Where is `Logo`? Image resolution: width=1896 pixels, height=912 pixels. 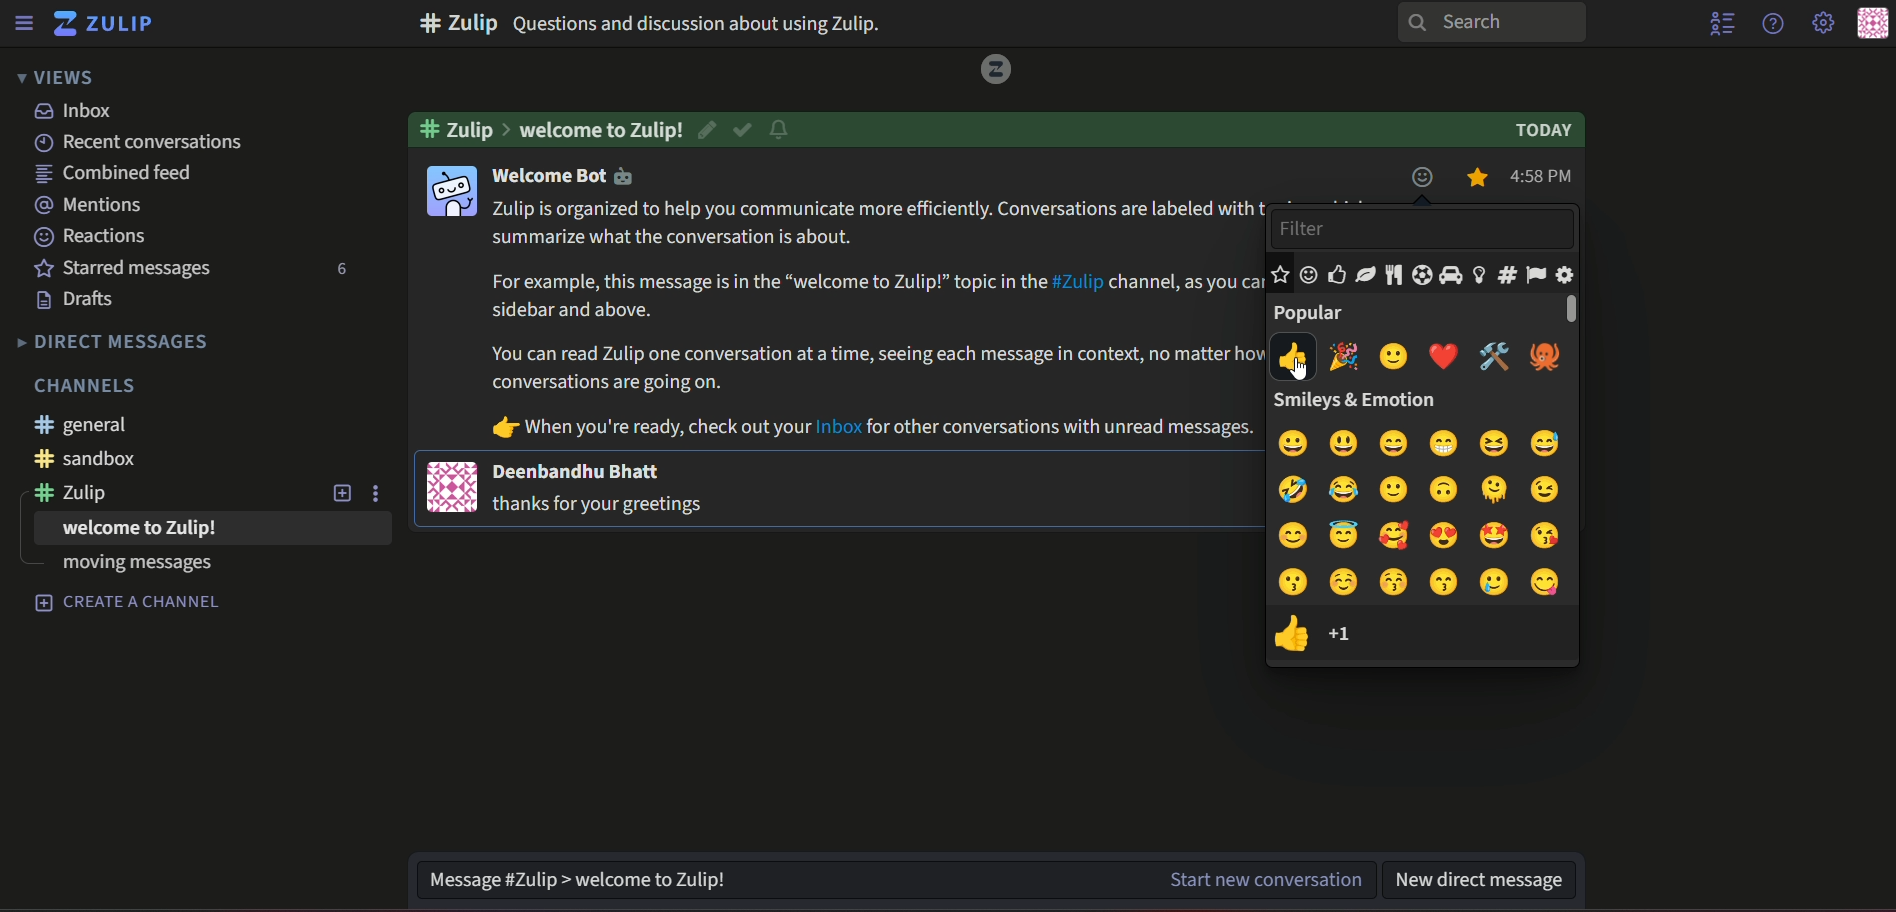
Logo is located at coordinates (998, 71).